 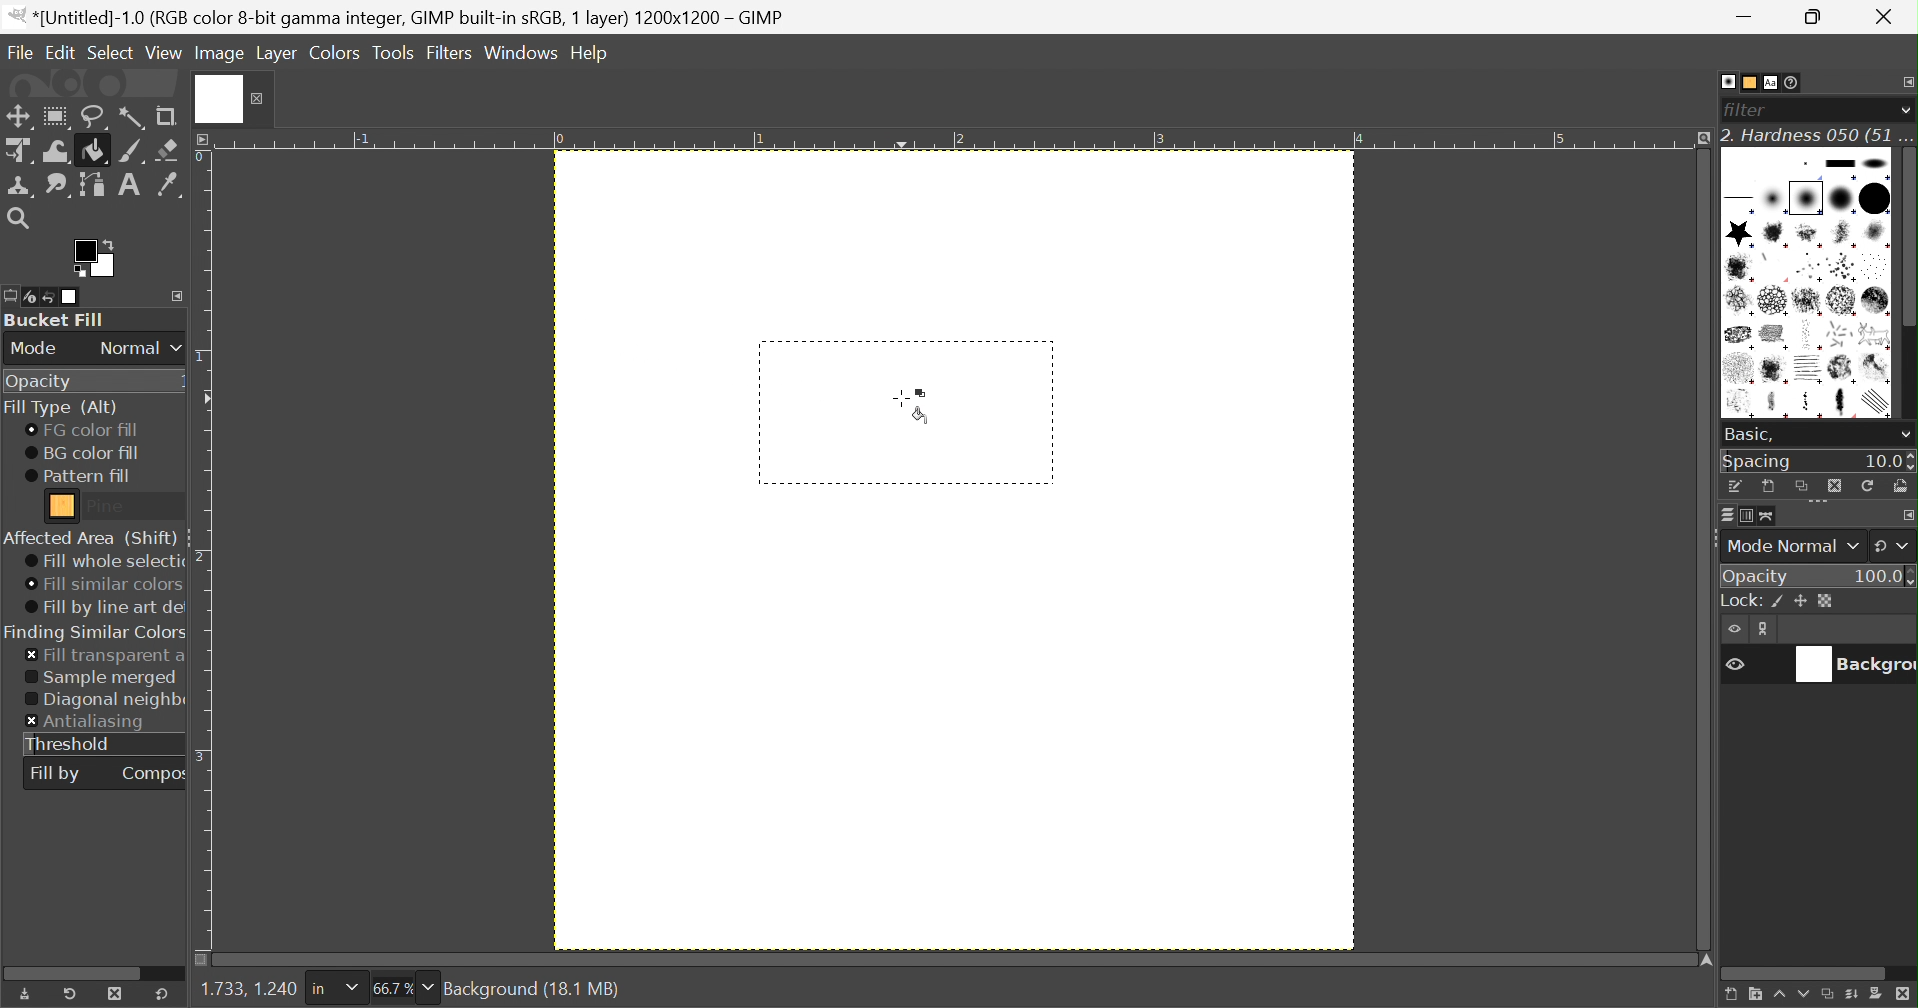 What do you see at coordinates (1750, 110) in the screenshot?
I see `Filter` at bounding box center [1750, 110].